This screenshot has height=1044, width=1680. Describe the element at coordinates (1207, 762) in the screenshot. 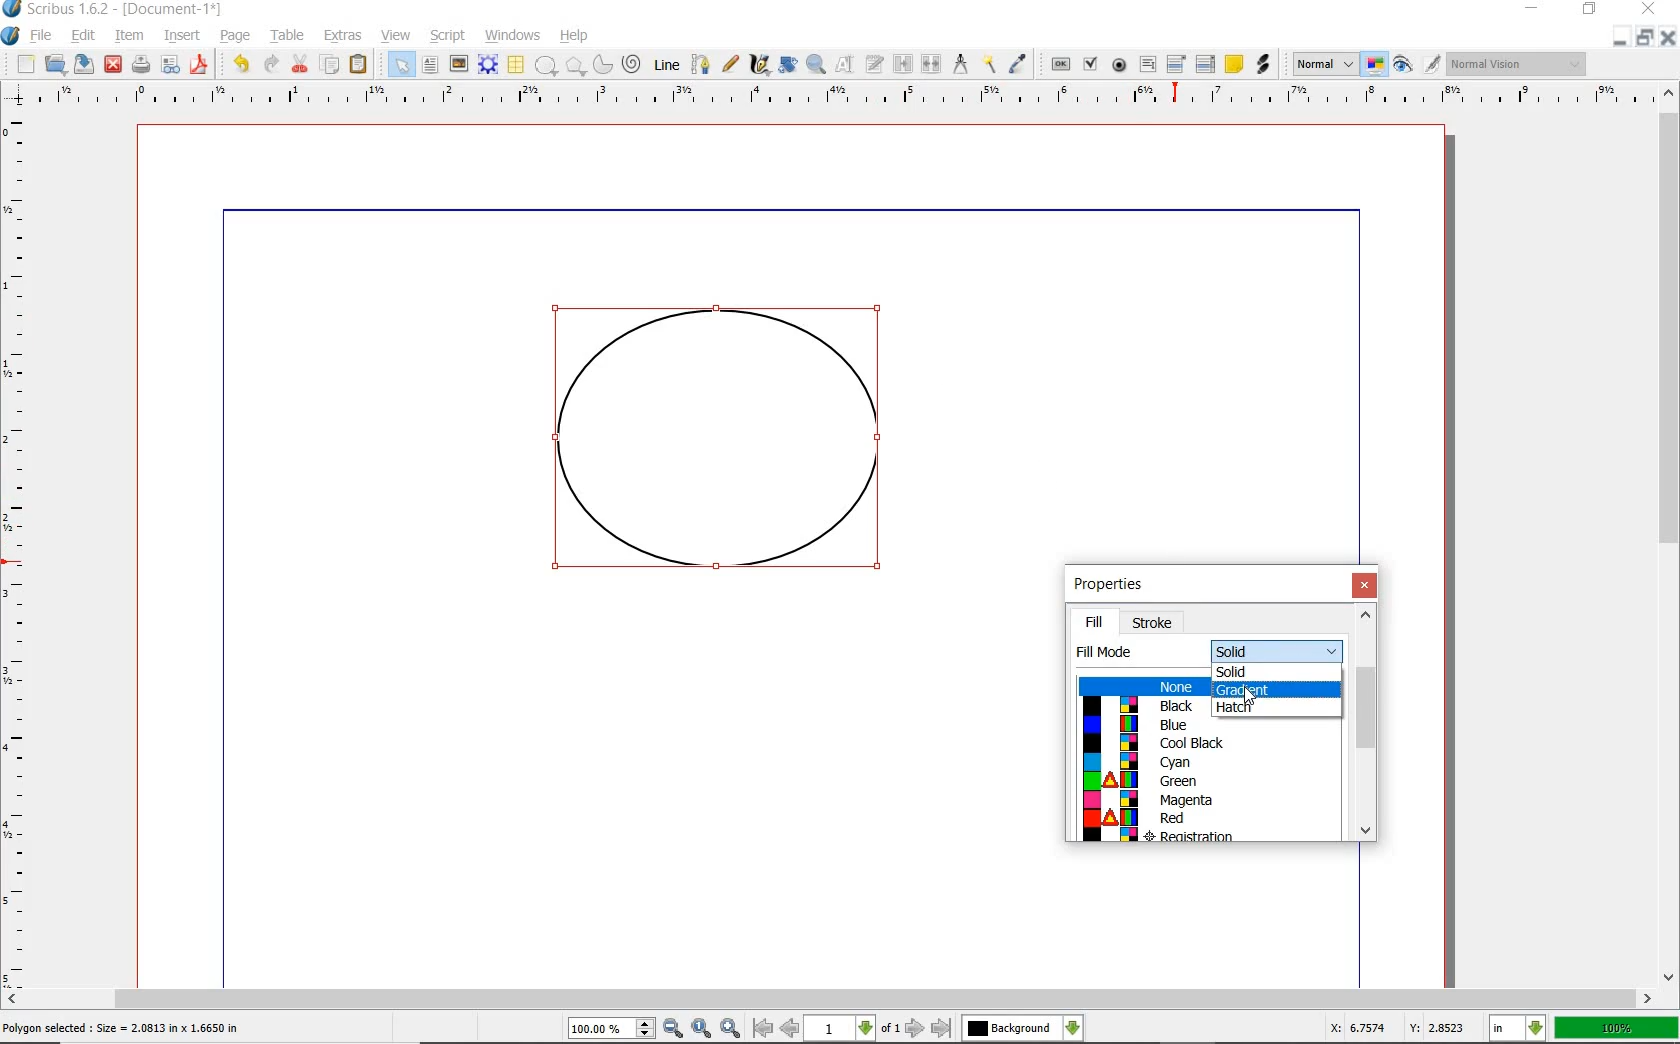

I see `color` at that location.